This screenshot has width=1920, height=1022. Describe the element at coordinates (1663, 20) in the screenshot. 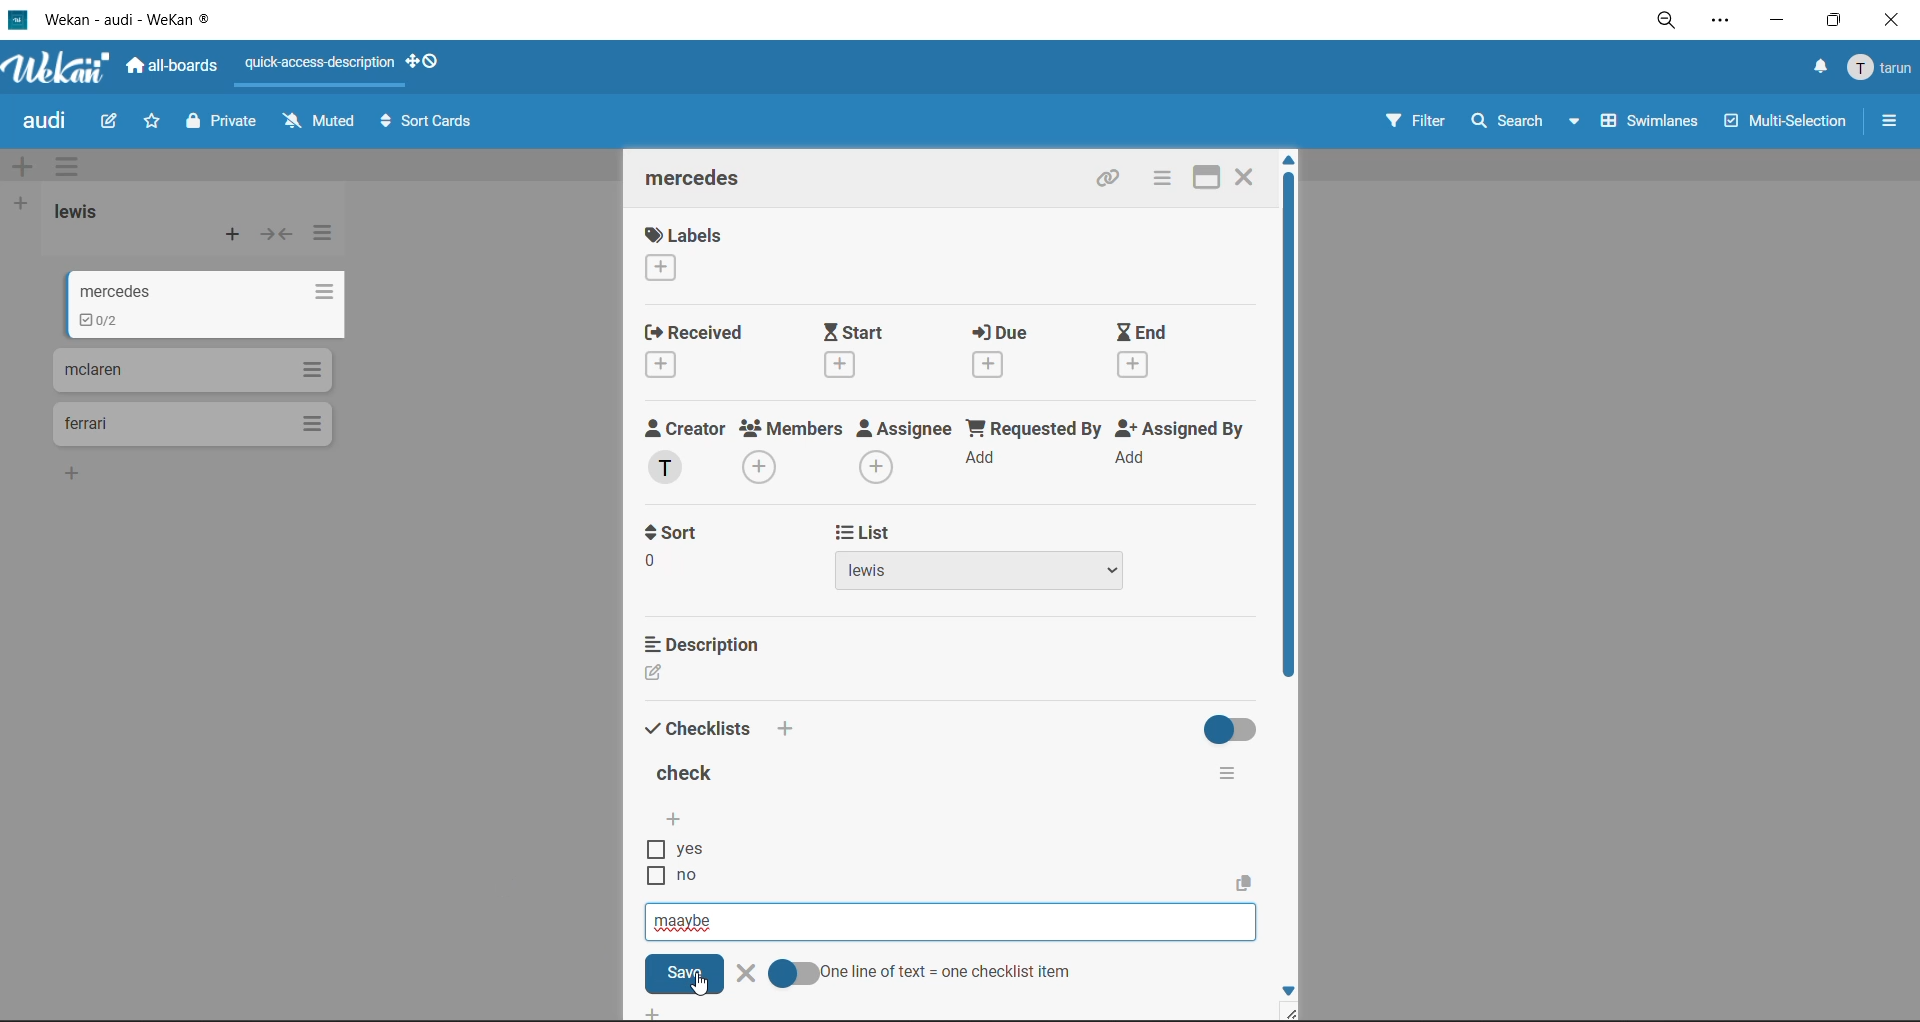

I see `zoom` at that location.